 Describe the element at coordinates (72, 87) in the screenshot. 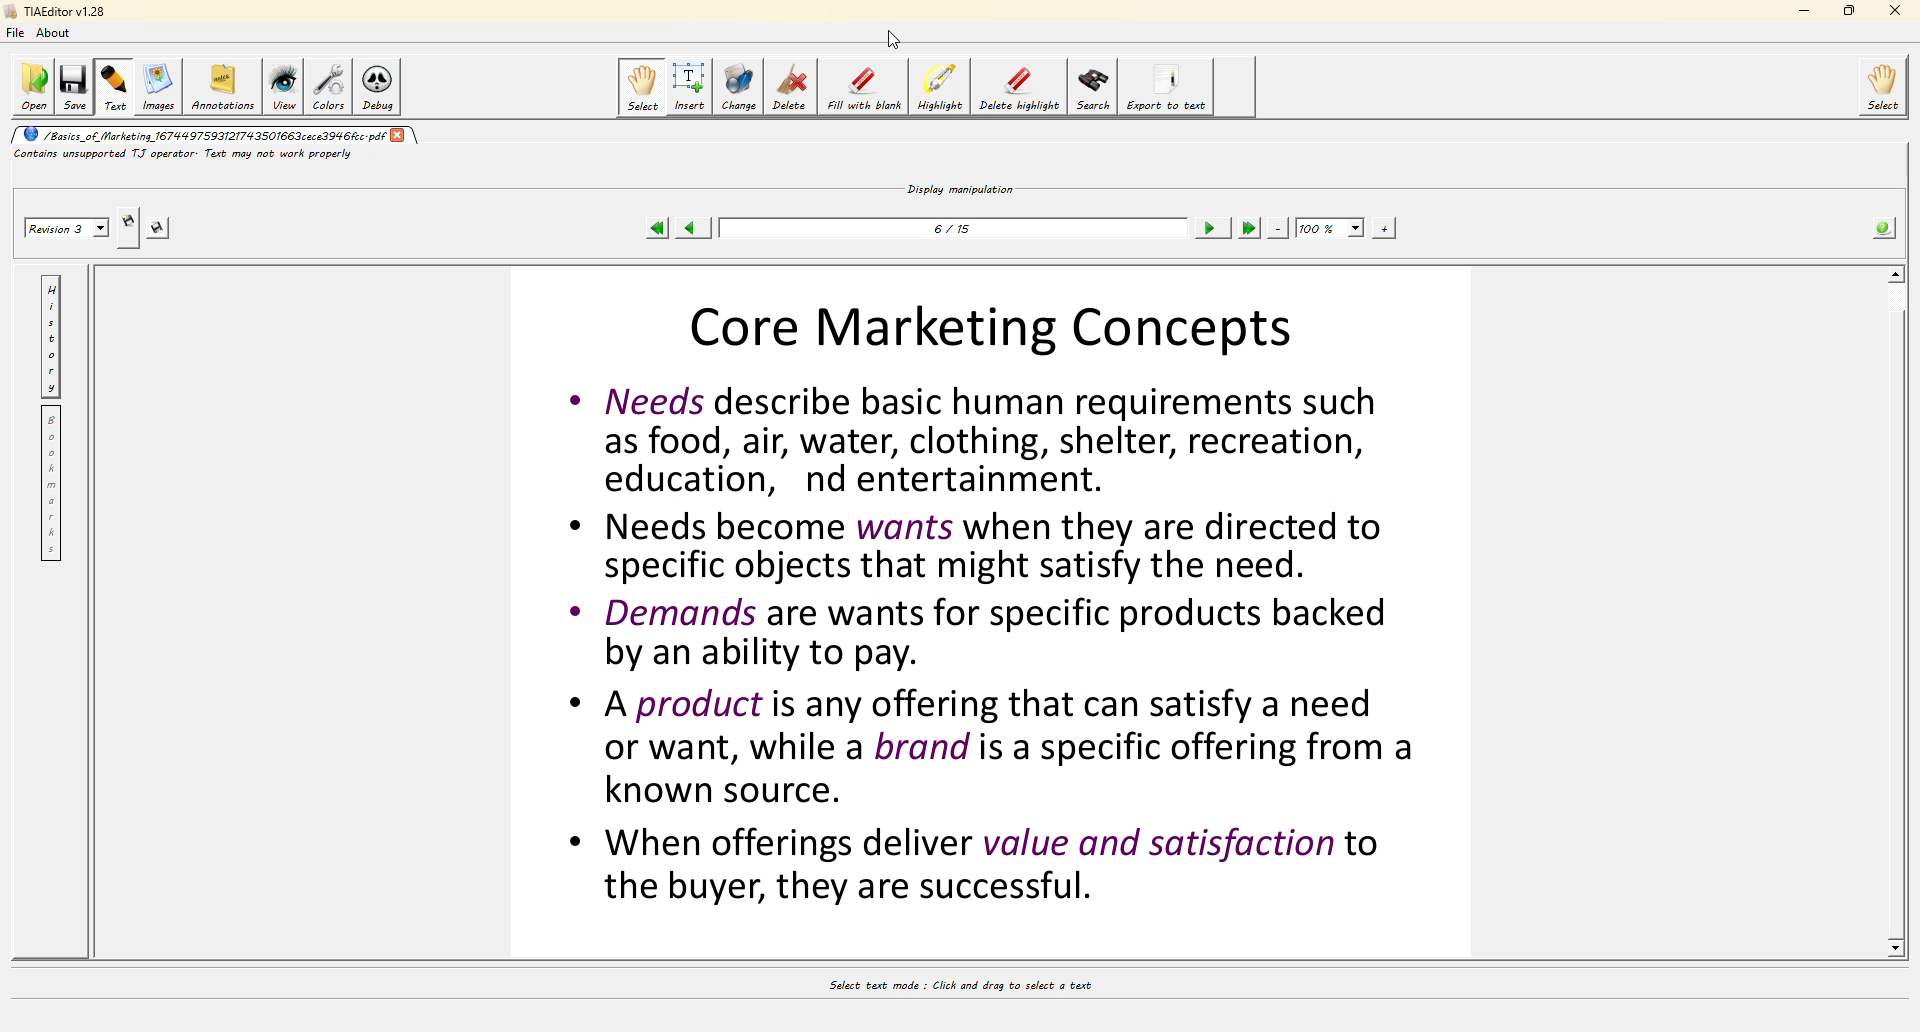

I see `save` at that location.